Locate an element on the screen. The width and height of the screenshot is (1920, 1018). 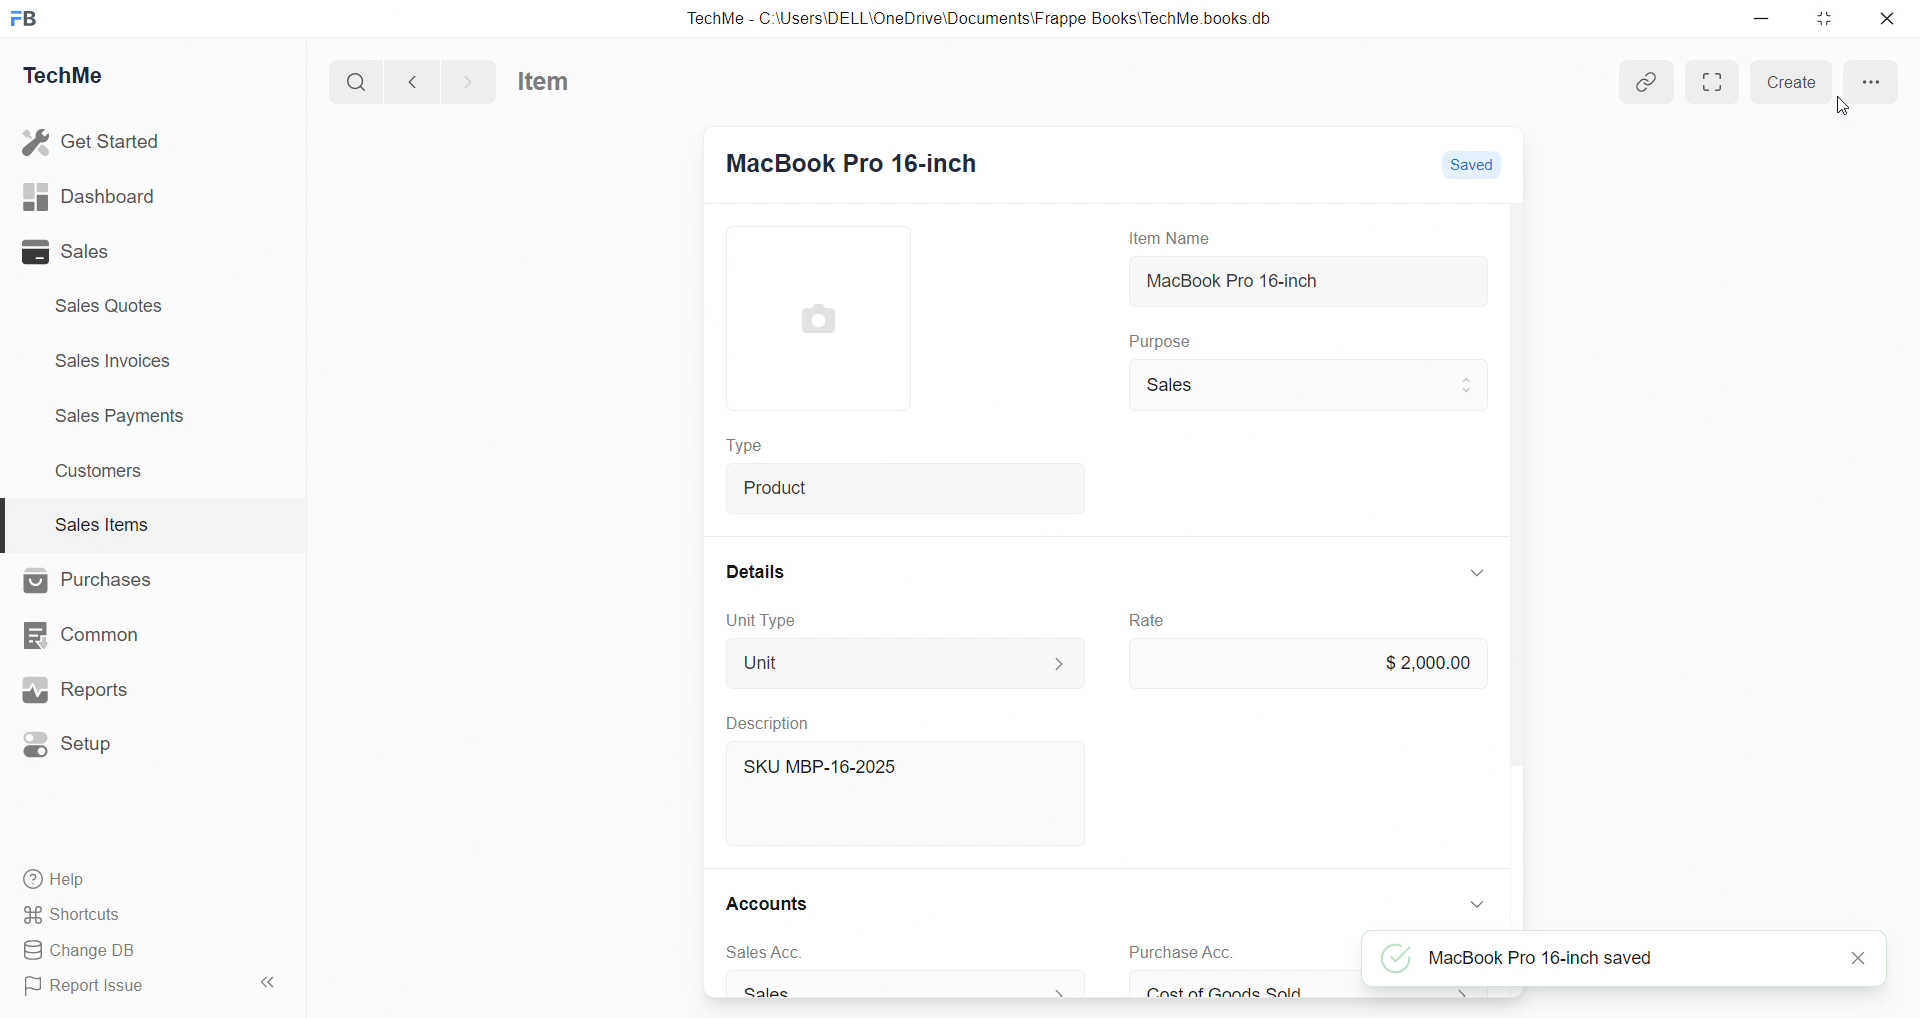
Create is located at coordinates (1792, 83).